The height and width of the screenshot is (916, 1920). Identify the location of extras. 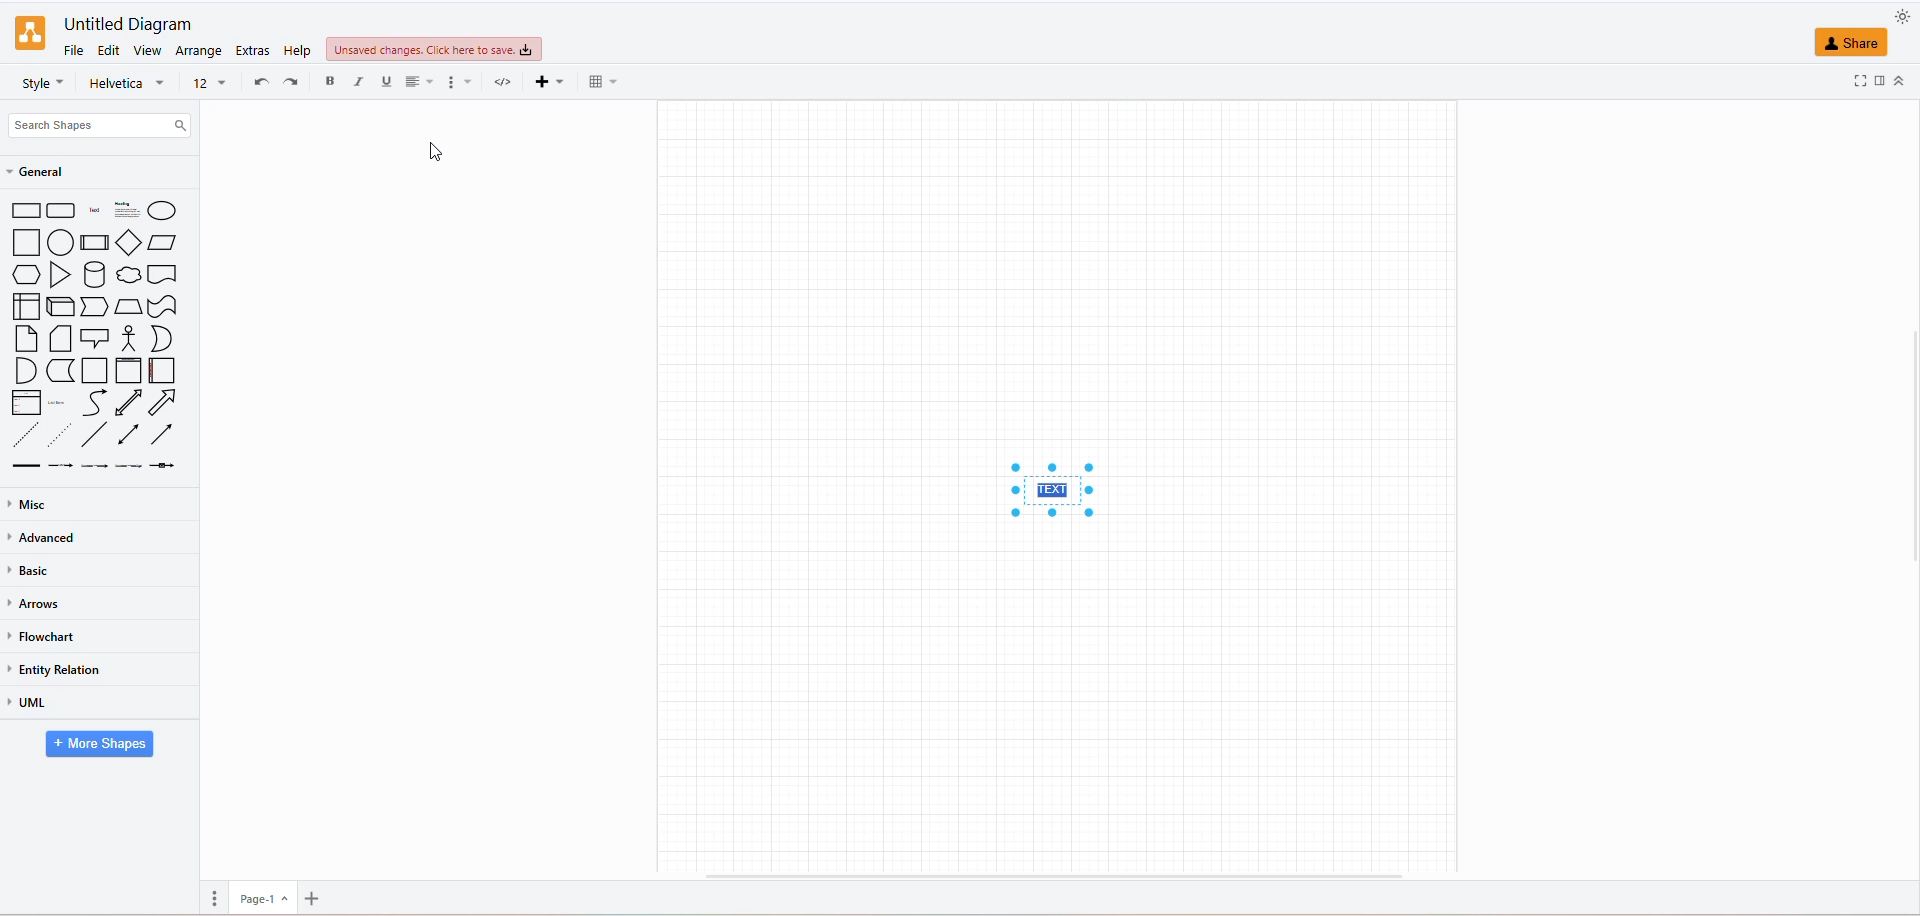
(254, 52).